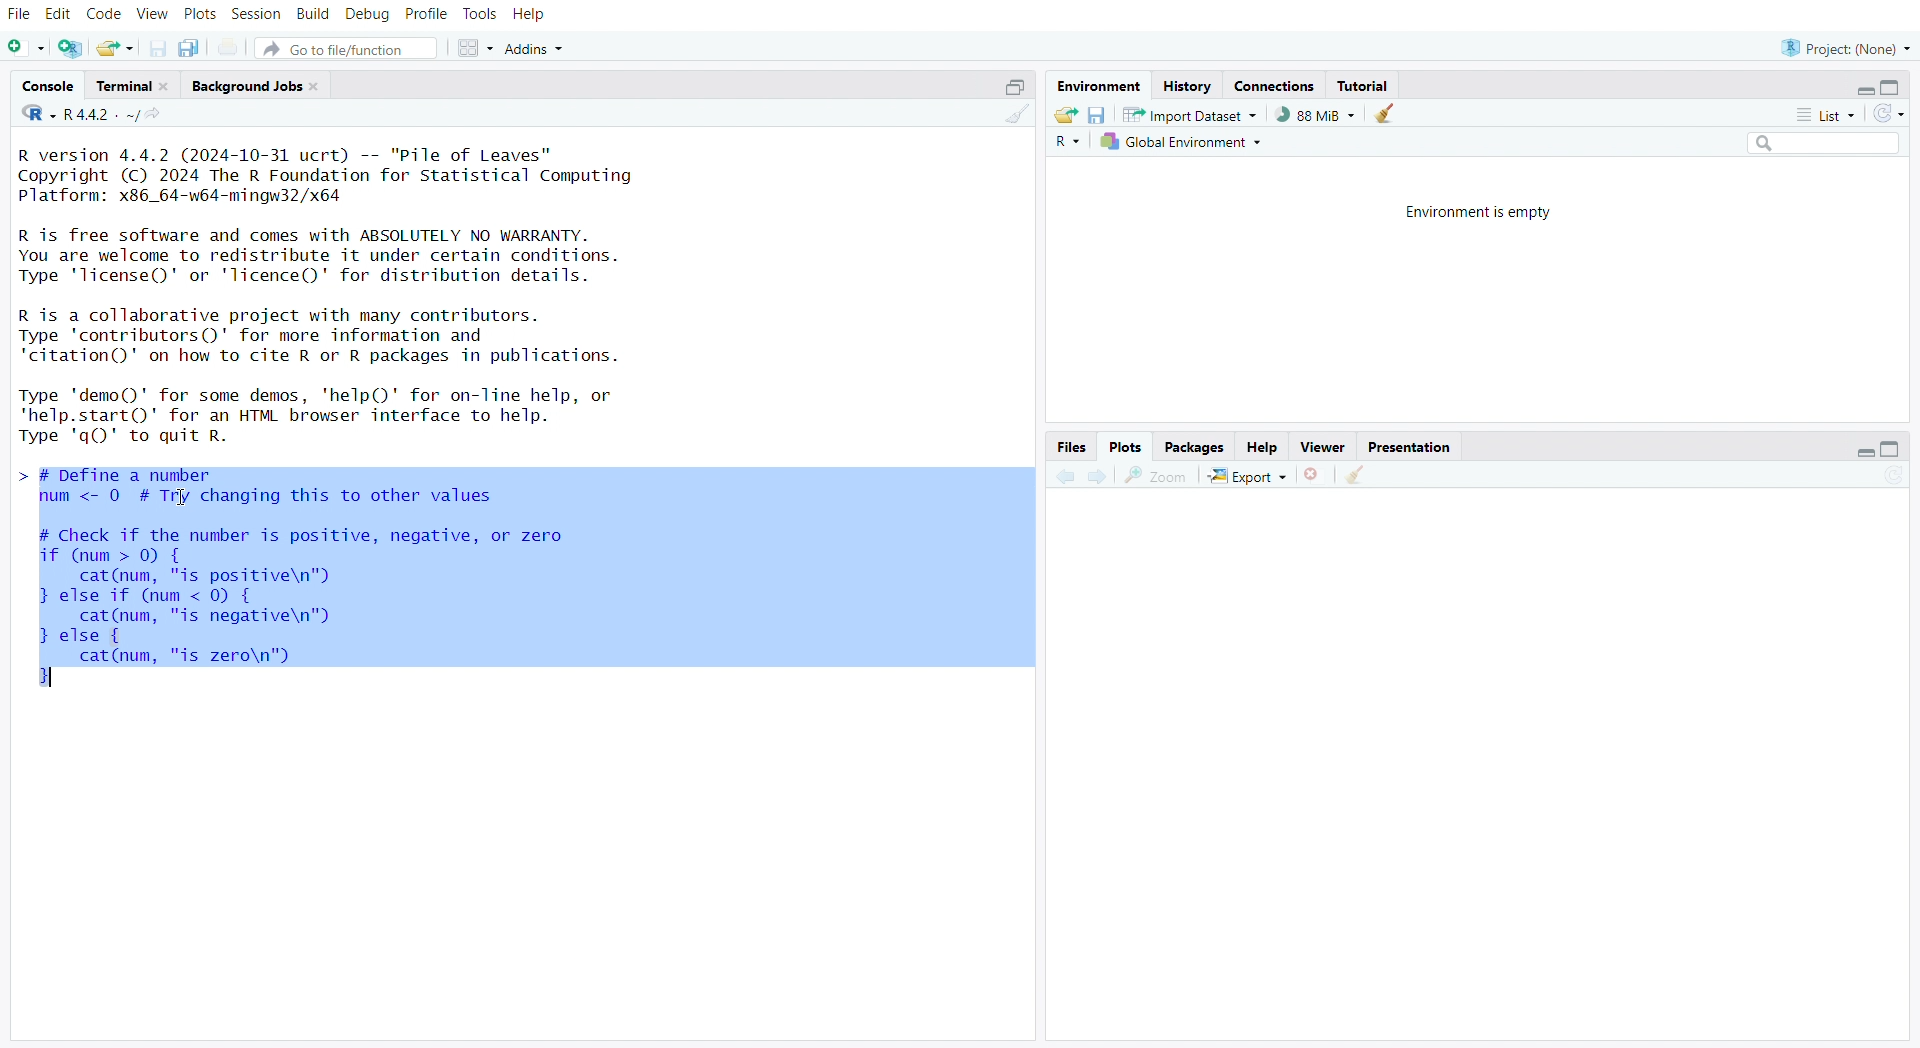 Image resolution: width=1920 pixels, height=1048 pixels. Describe the element at coordinates (1471, 211) in the screenshot. I see `environment is empty` at that location.